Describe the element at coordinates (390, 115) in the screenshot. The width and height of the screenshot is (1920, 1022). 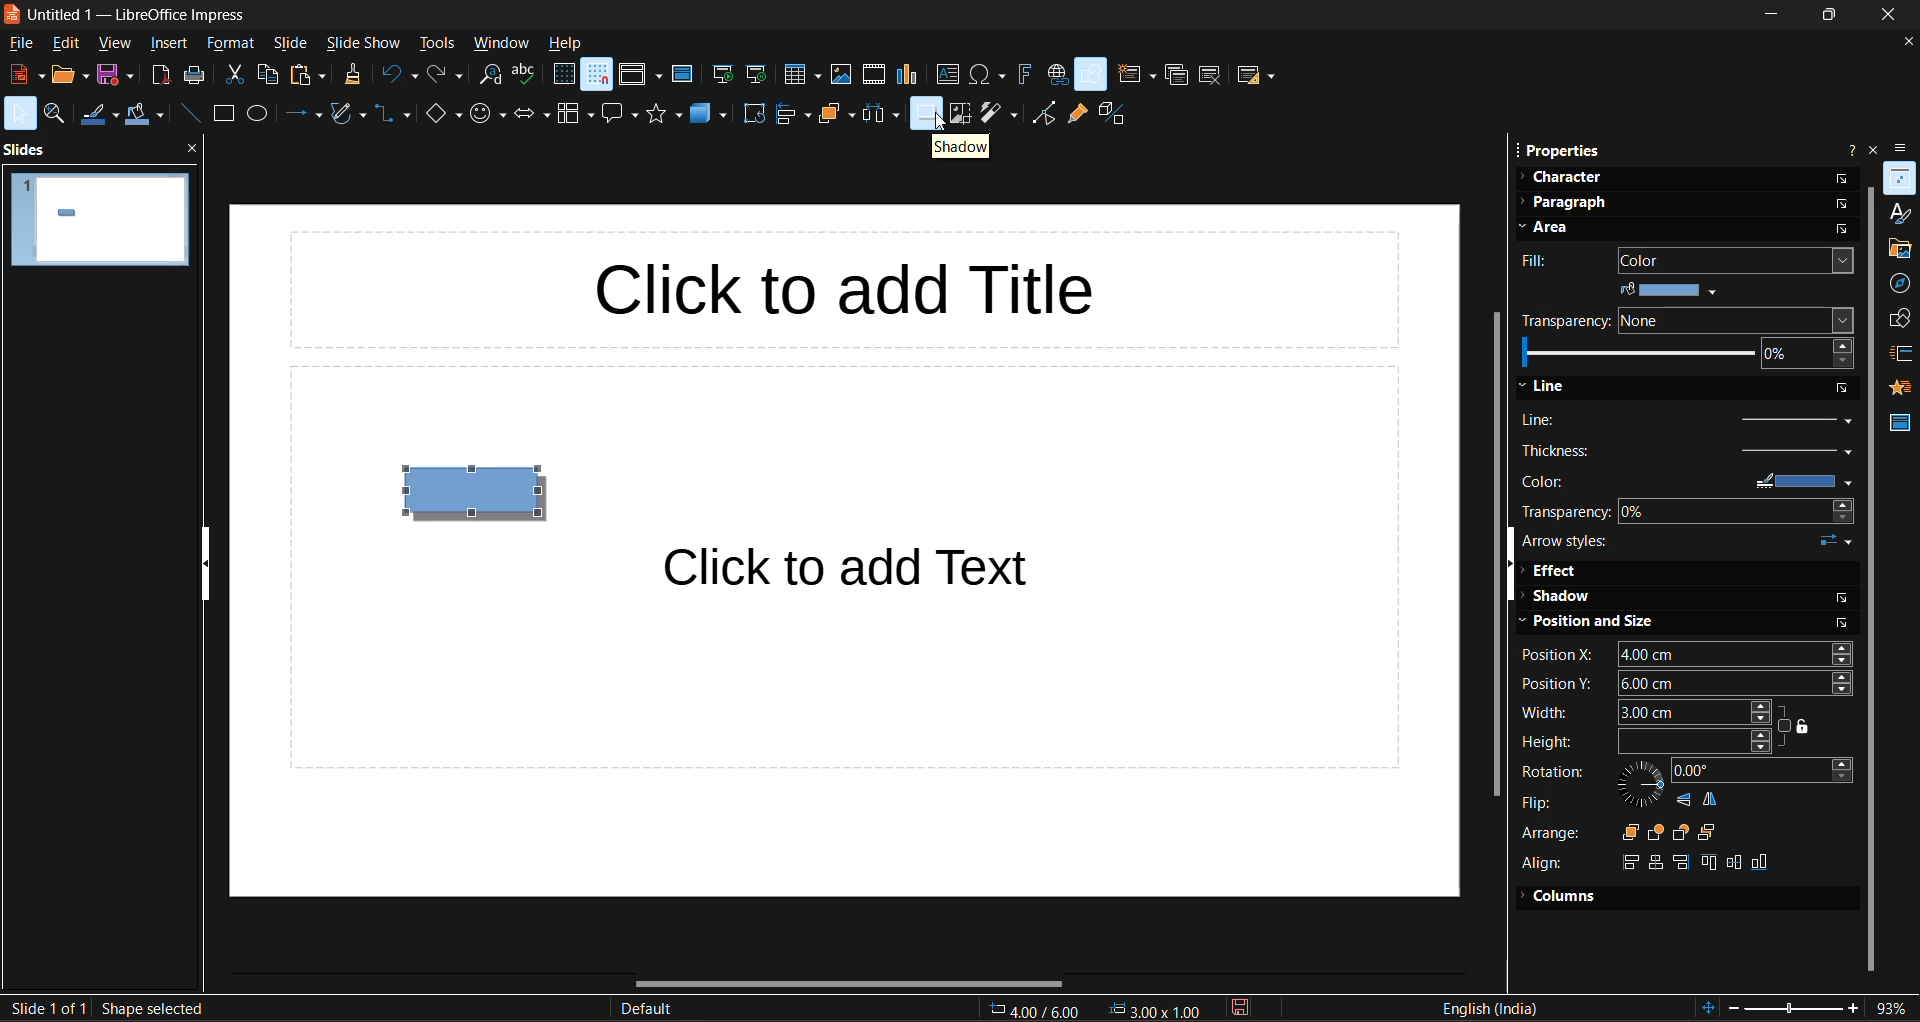
I see `connectors` at that location.